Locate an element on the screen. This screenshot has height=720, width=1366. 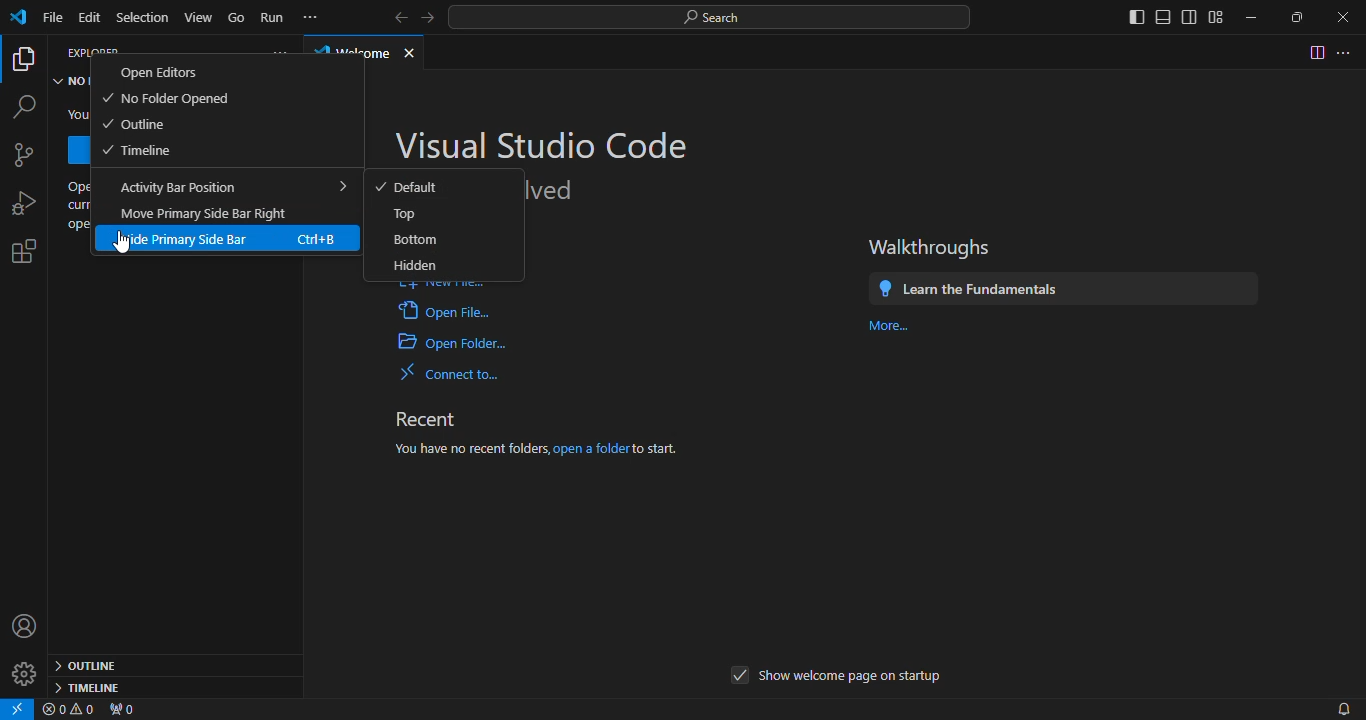
timeline is located at coordinates (86, 687).